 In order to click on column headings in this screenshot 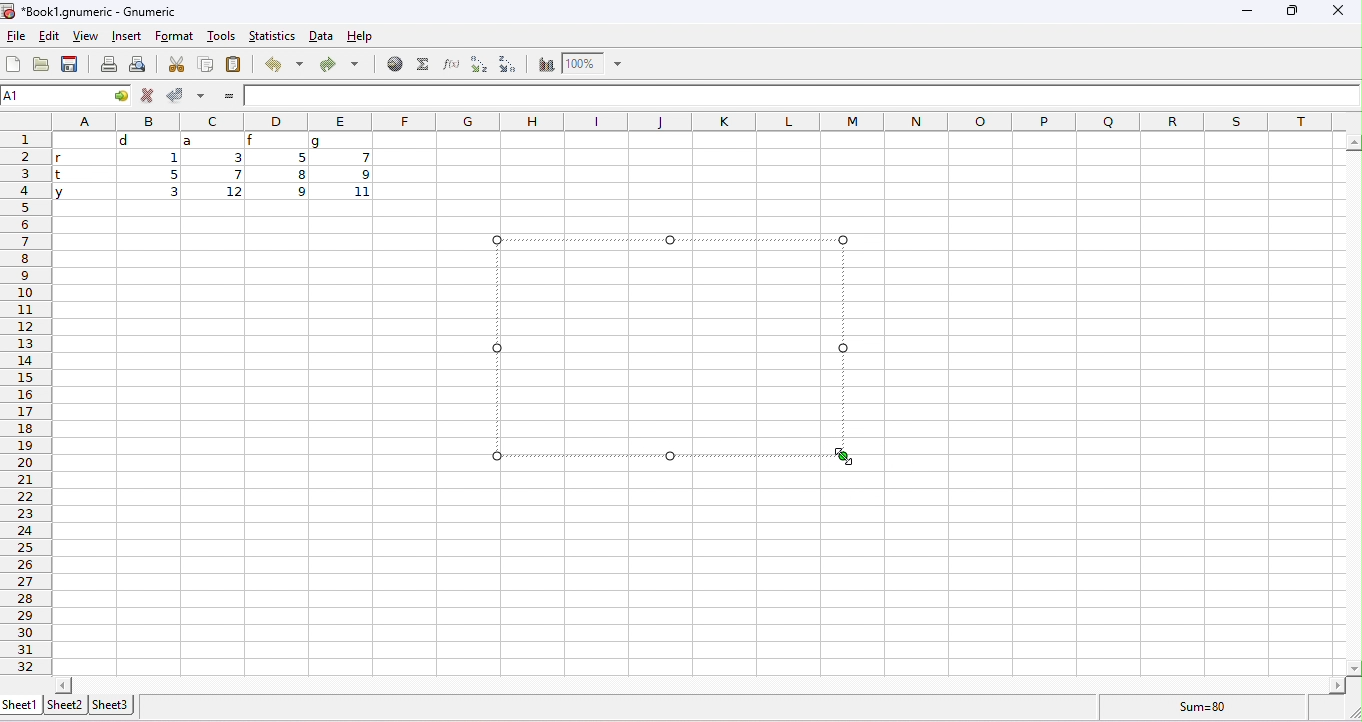, I will do `click(693, 121)`.